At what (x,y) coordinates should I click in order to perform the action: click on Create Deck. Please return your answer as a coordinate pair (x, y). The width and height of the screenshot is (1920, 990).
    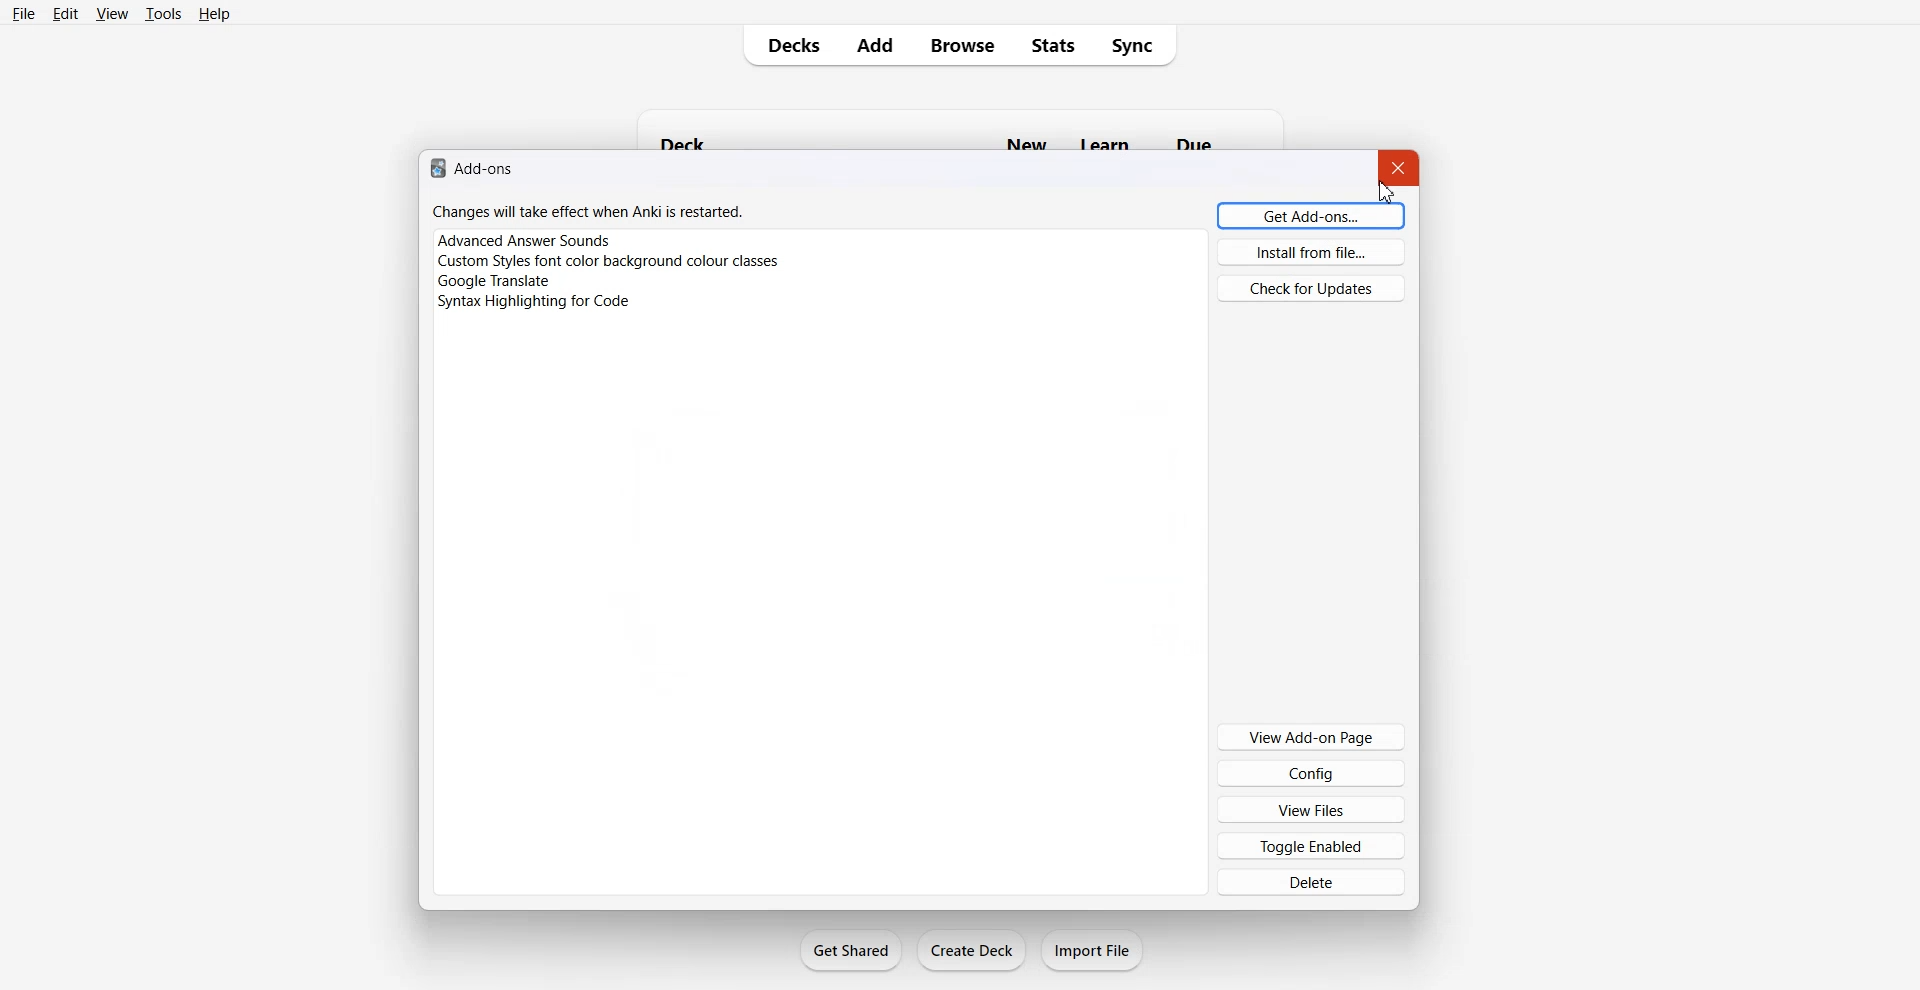
    Looking at the image, I should click on (971, 950).